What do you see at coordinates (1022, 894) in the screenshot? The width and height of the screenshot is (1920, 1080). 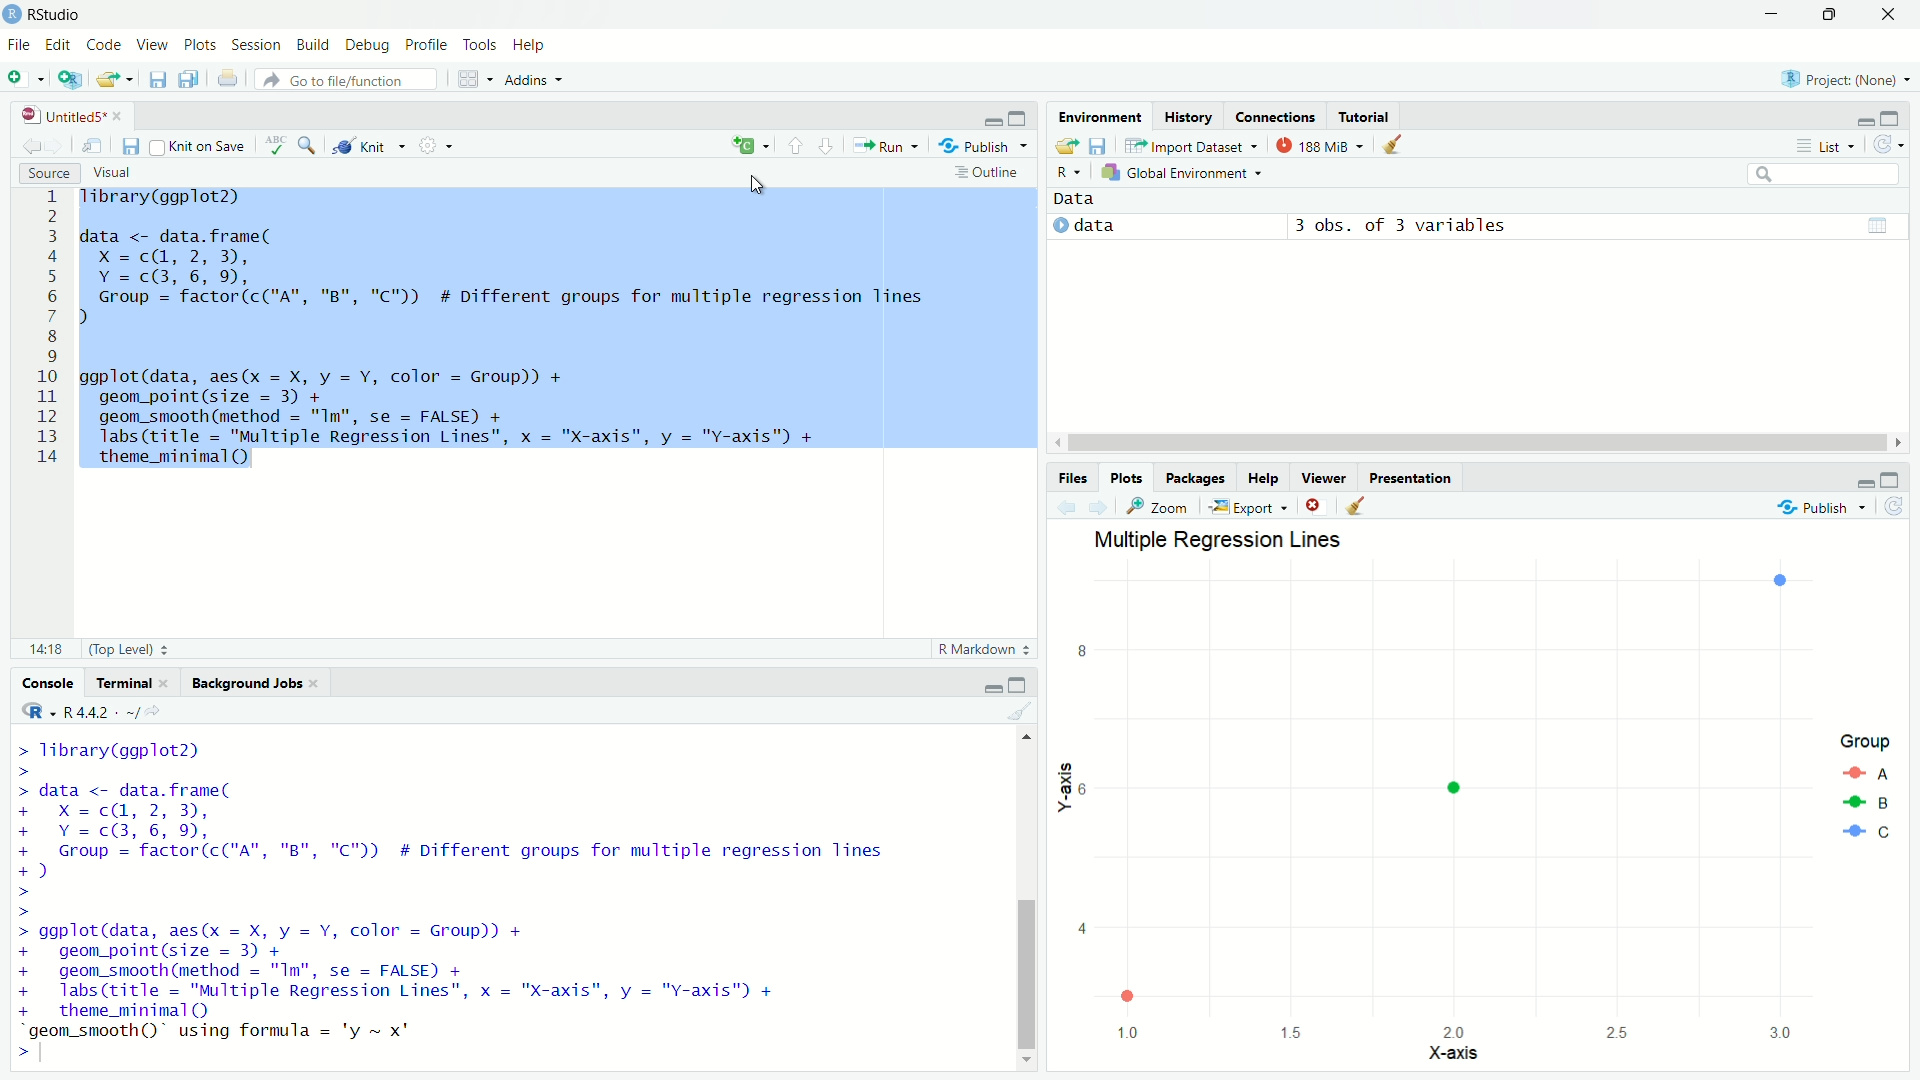 I see `scroll bar` at bounding box center [1022, 894].